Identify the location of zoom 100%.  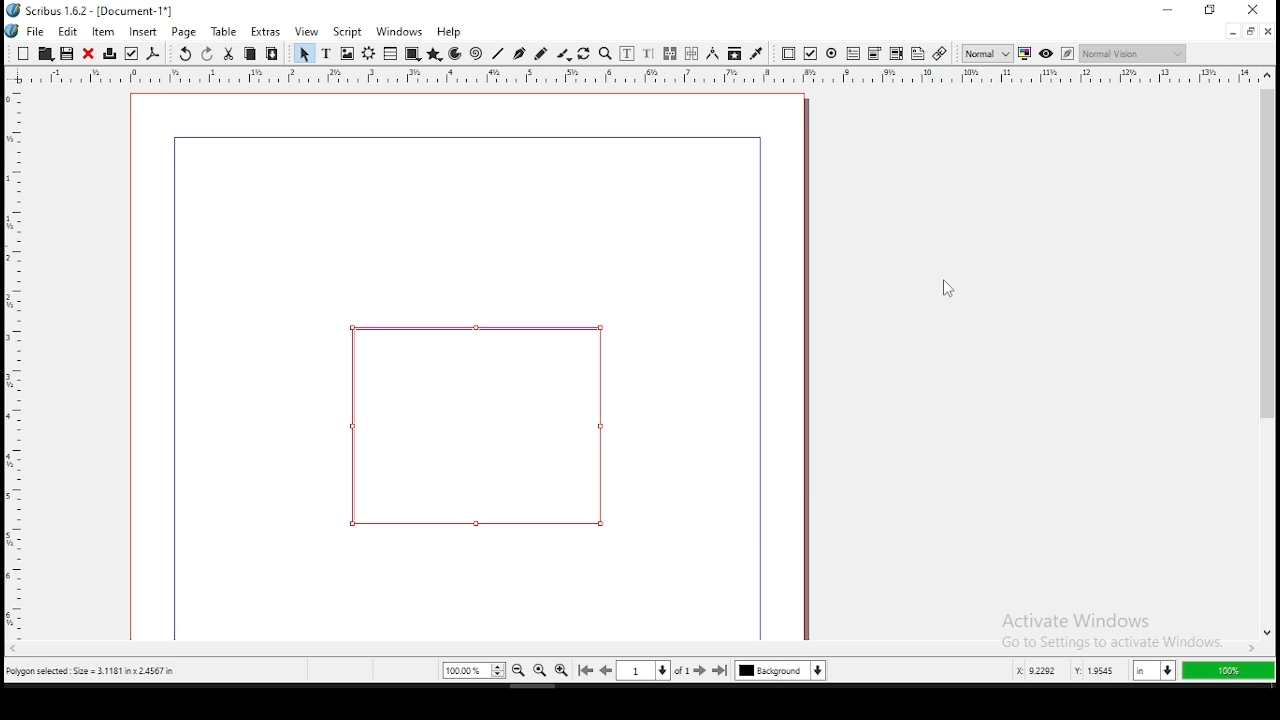
(540, 670).